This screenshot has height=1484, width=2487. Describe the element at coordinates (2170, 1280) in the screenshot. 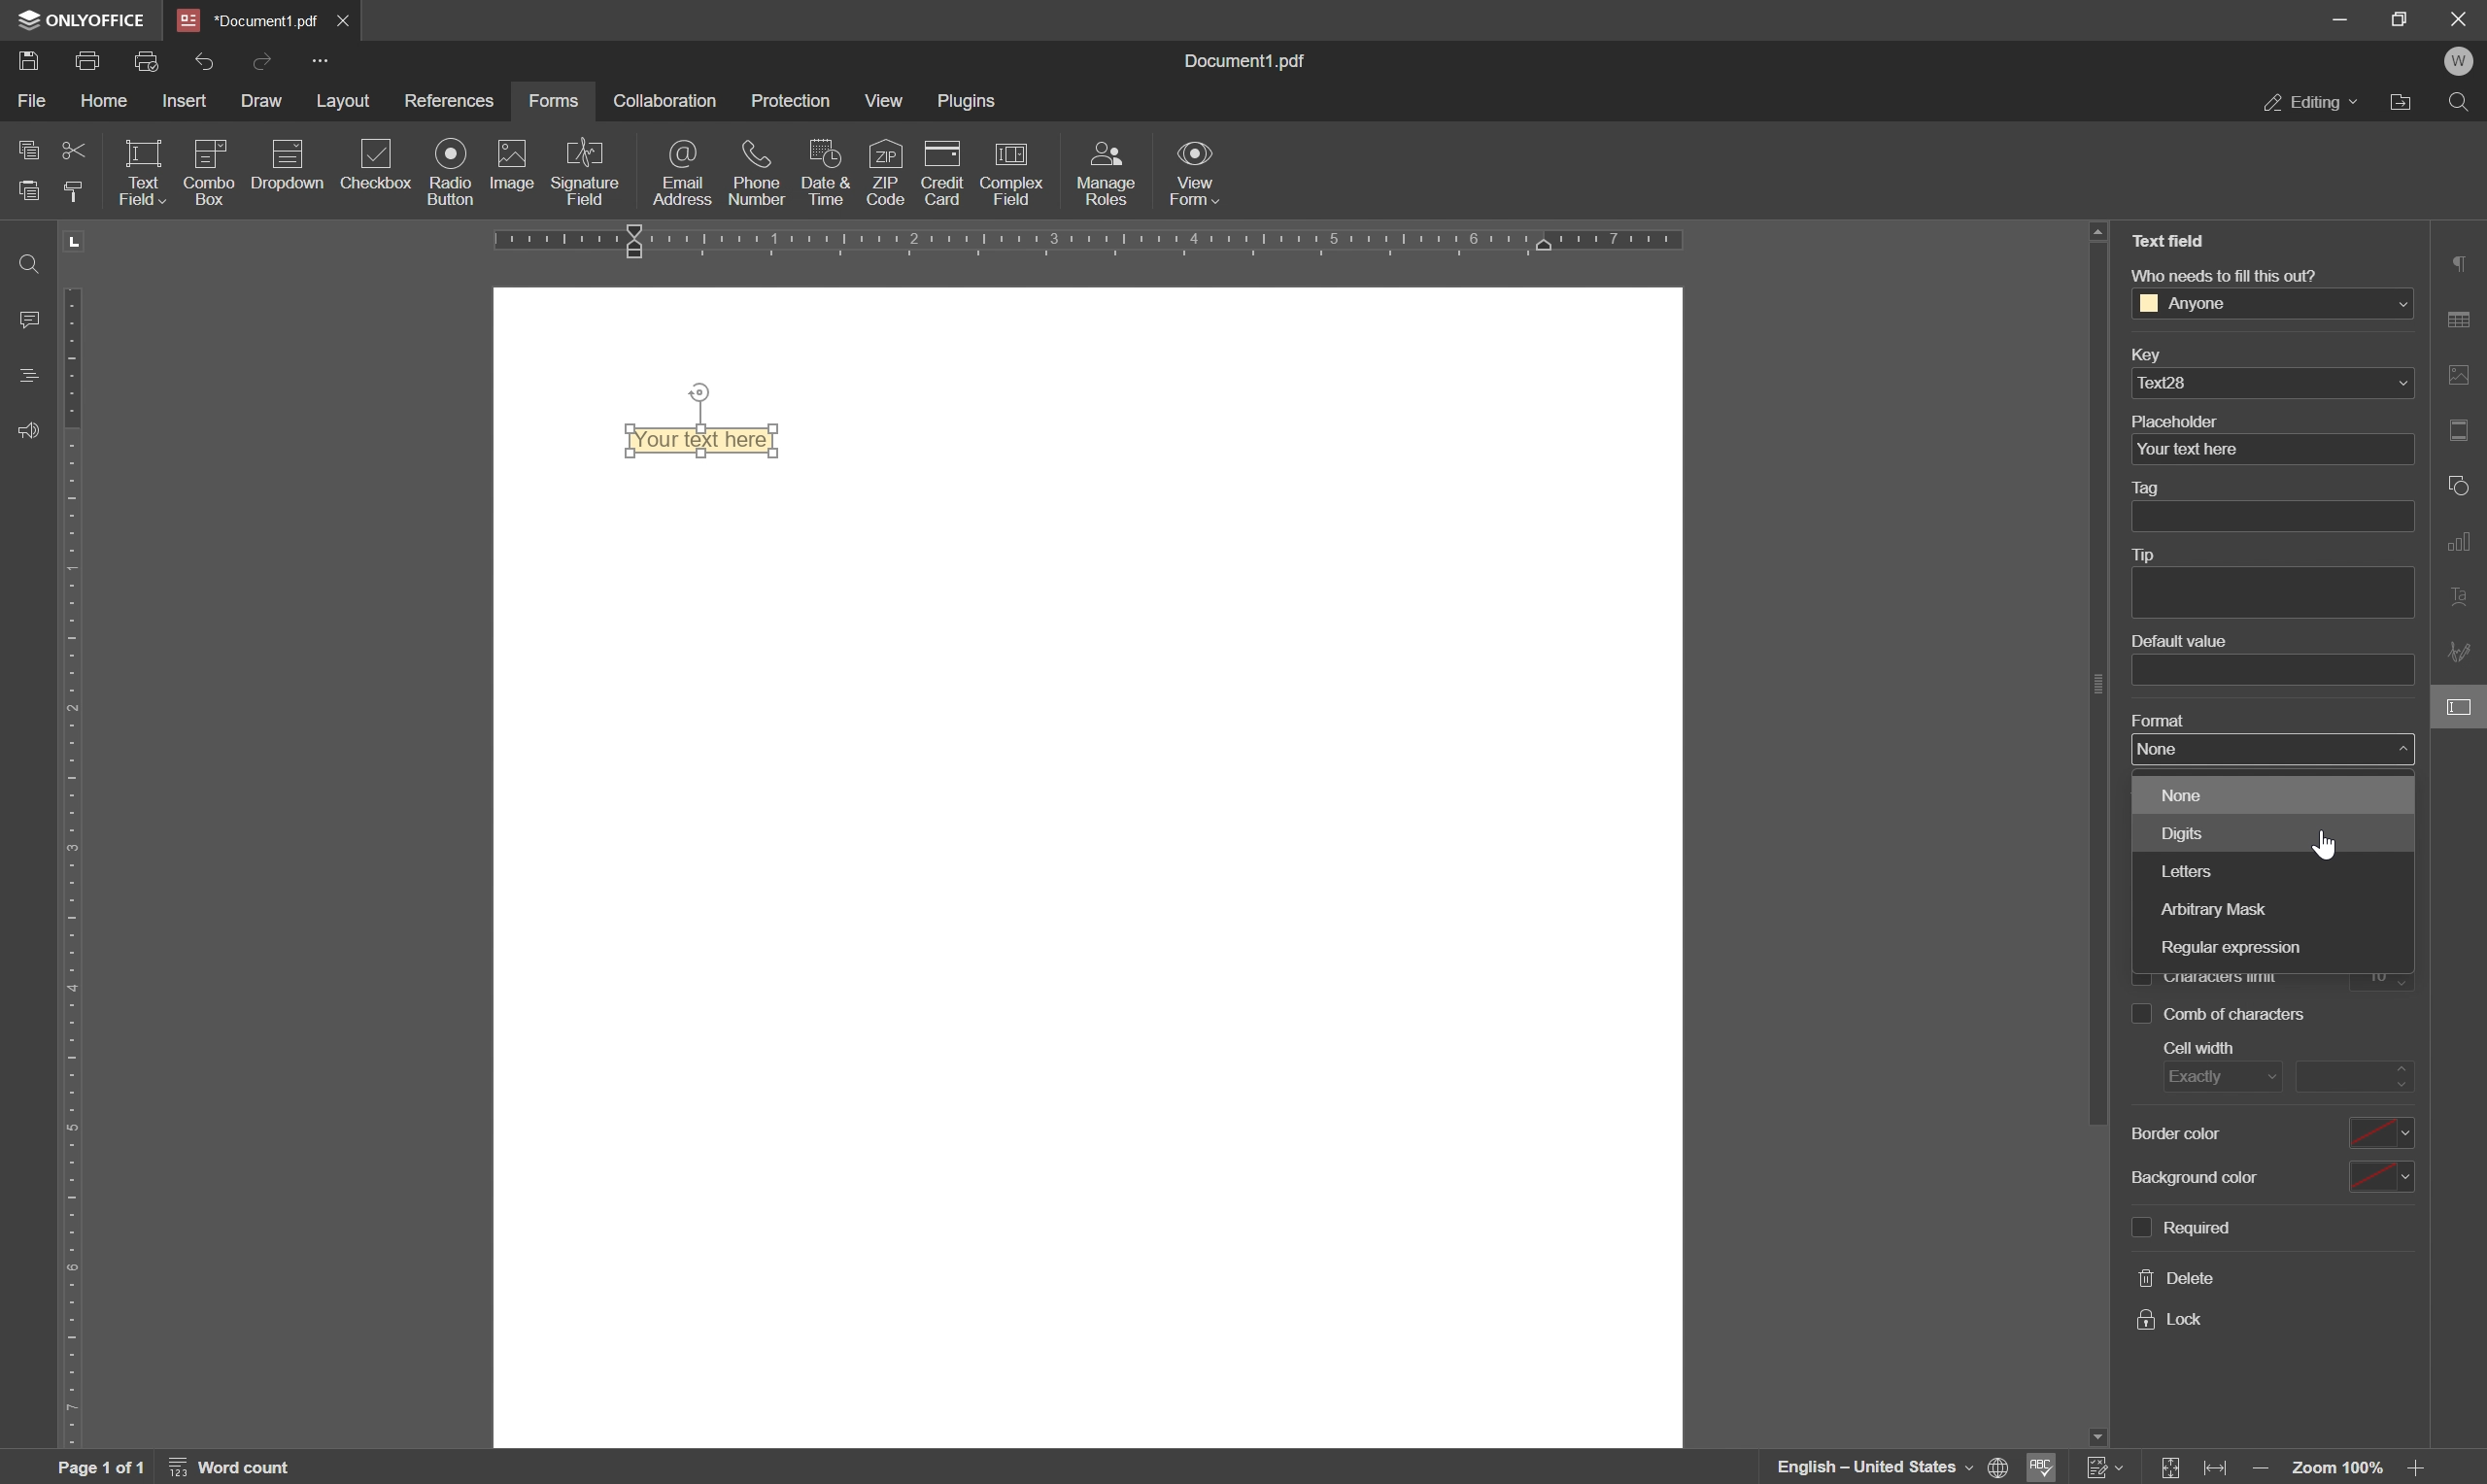

I see `delete` at that location.